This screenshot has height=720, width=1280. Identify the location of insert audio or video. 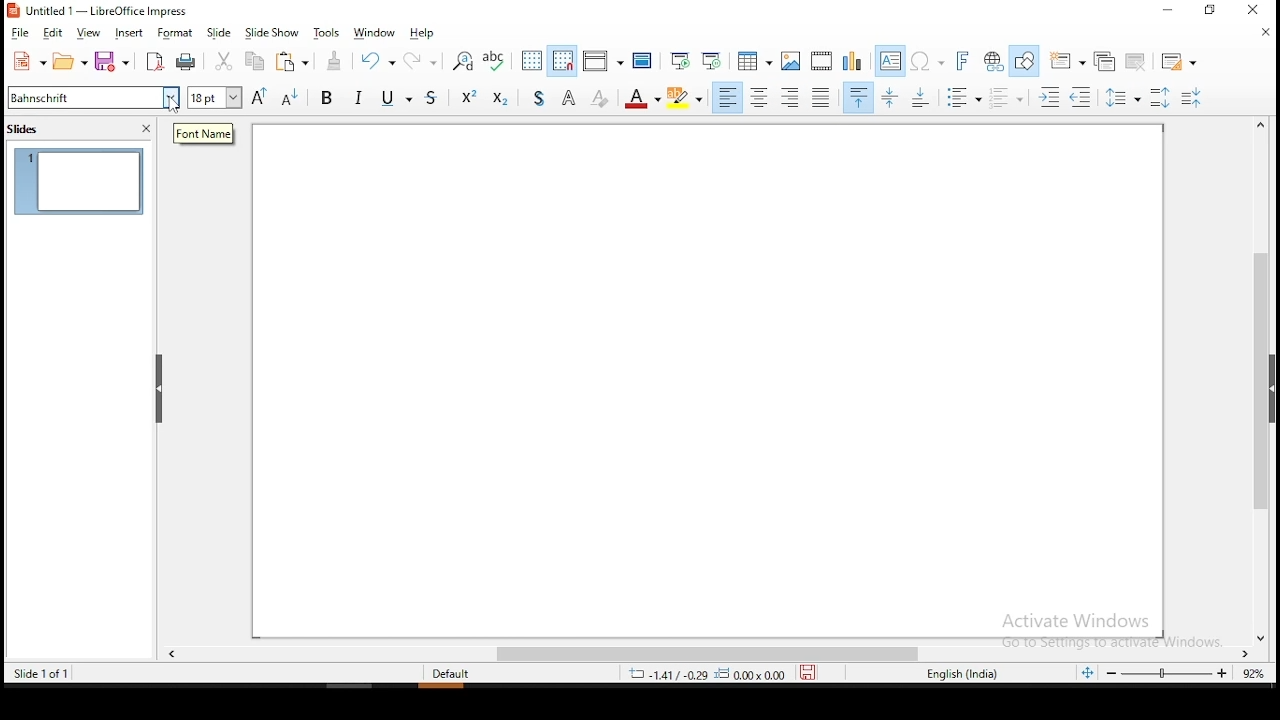
(821, 61).